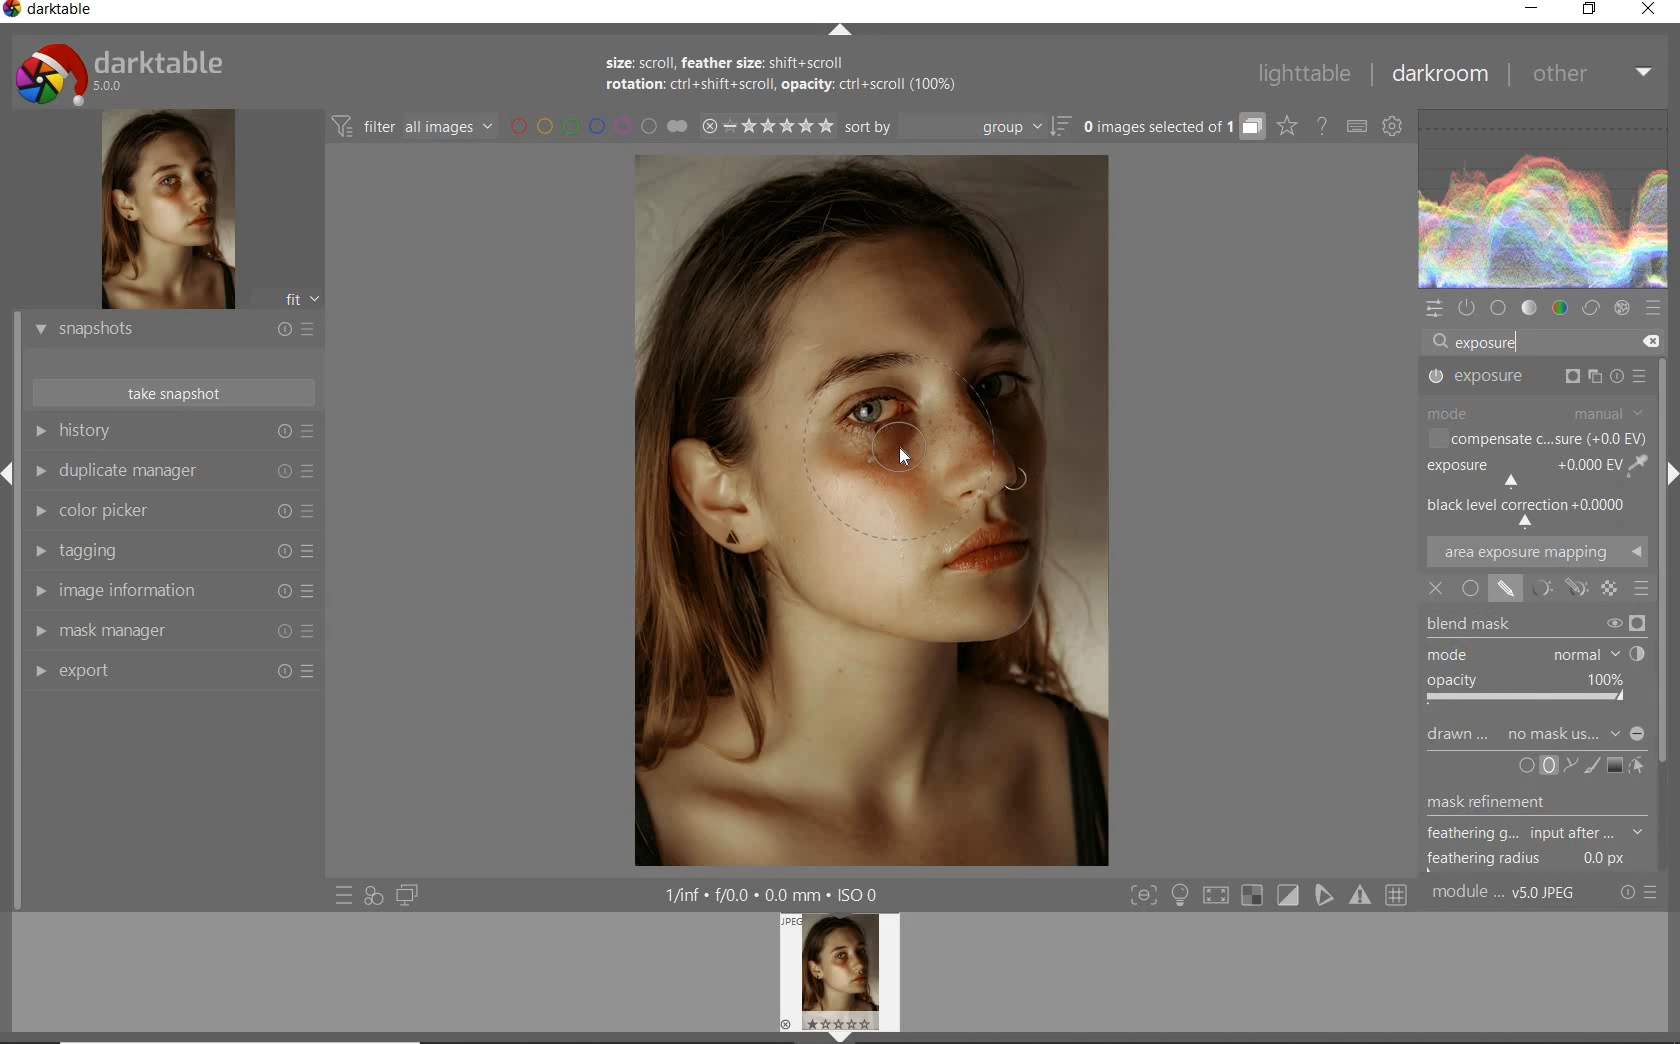 The height and width of the screenshot is (1044, 1680). I want to click on COMPENSATE C...SURE, so click(1535, 438).